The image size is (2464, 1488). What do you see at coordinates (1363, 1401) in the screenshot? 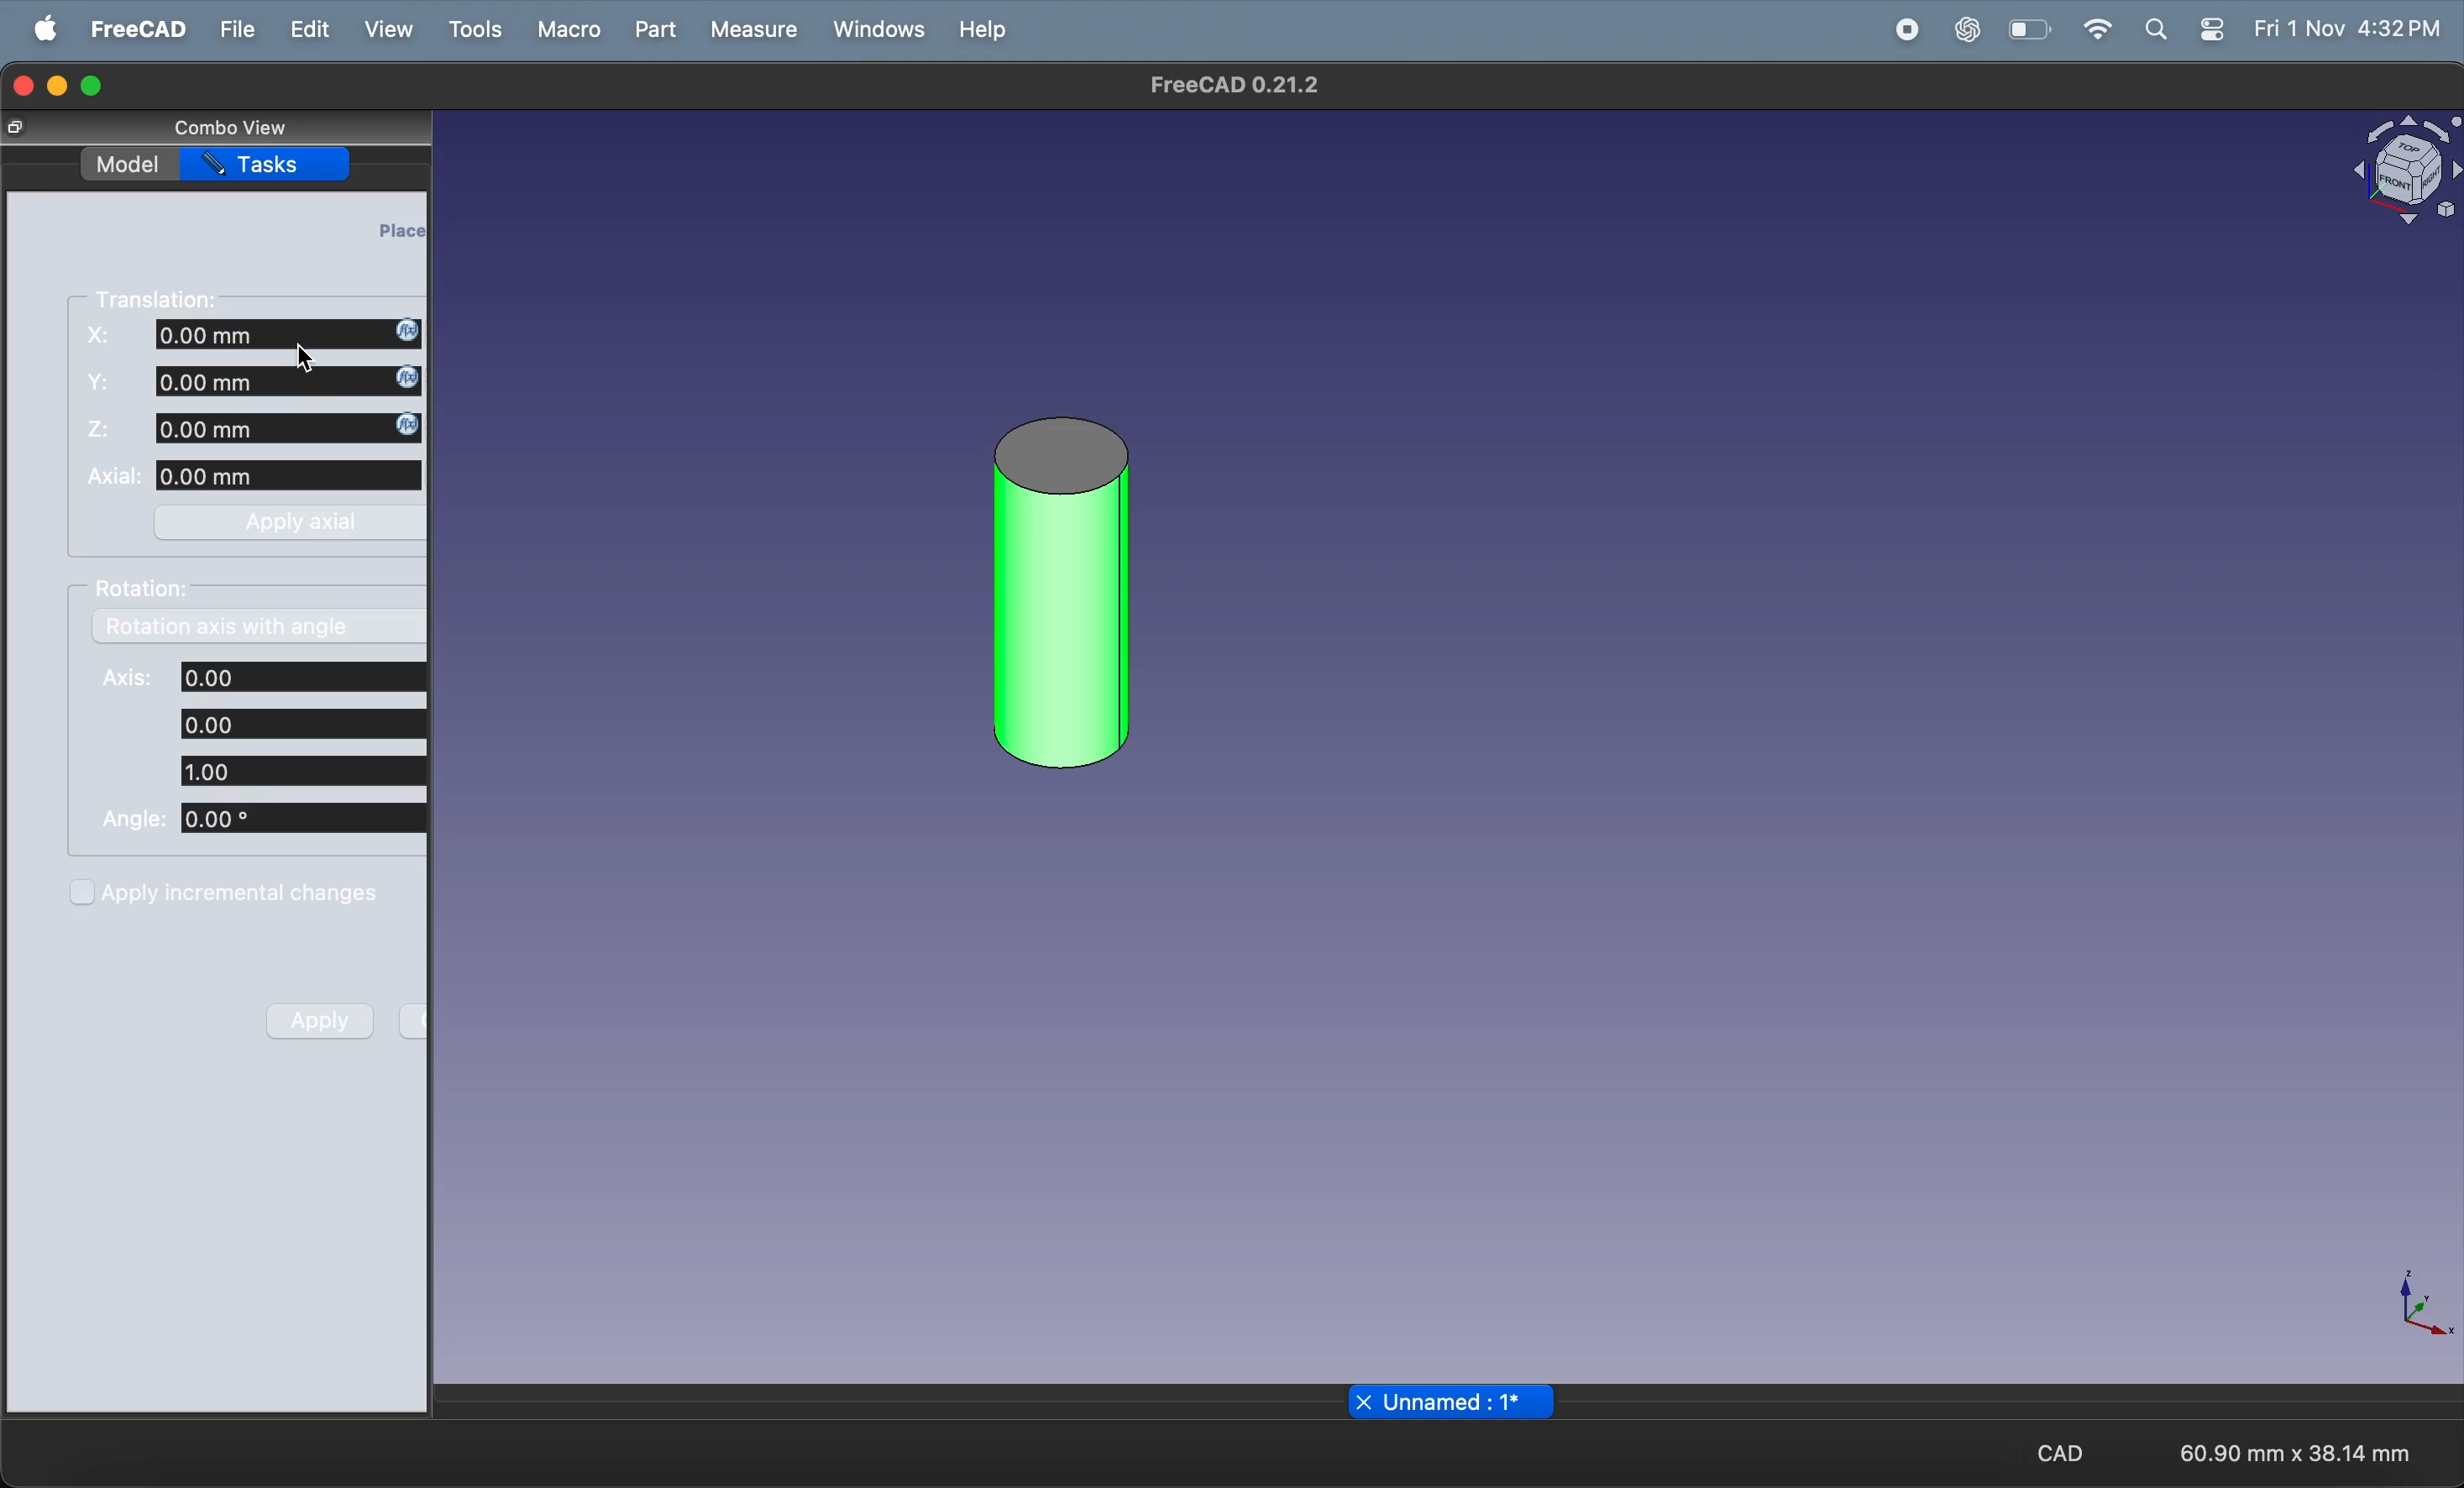
I see `close` at bounding box center [1363, 1401].